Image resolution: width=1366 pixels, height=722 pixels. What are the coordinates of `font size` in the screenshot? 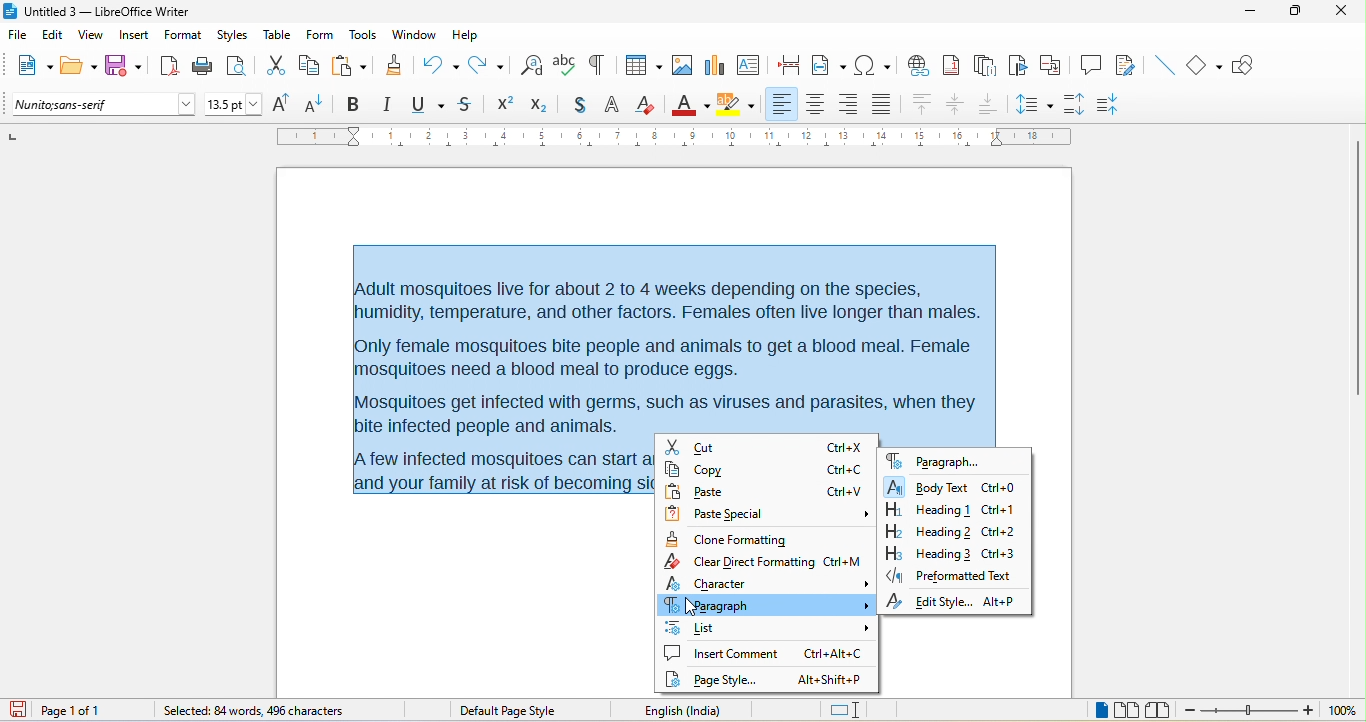 It's located at (234, 105).